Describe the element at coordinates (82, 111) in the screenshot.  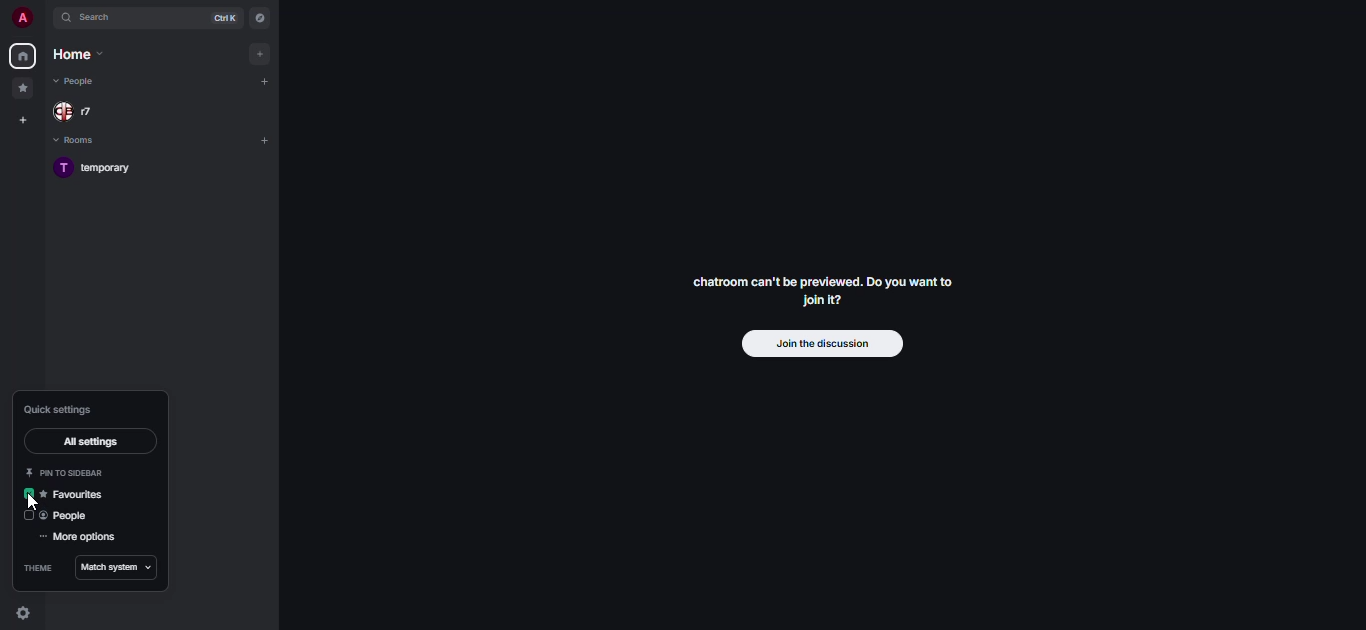
I see `people` at that location.